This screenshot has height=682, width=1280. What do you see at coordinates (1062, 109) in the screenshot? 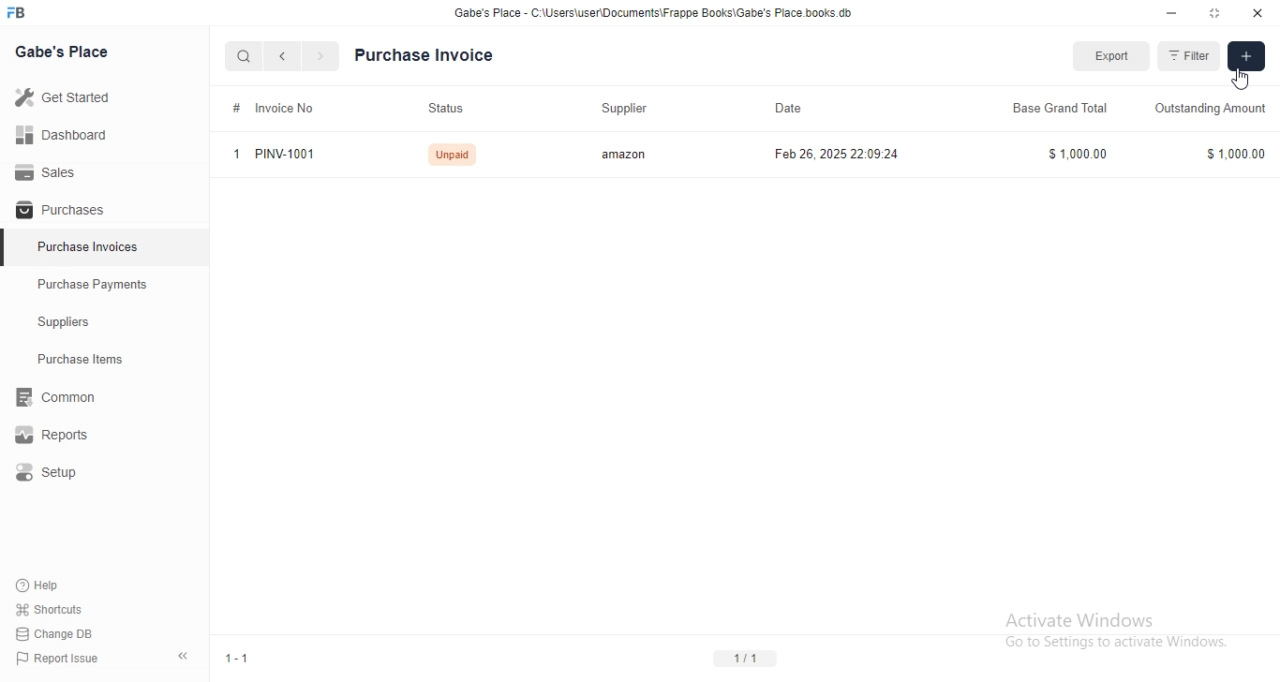
I see `Base Grand Total` at bounding box center [1062, 109].